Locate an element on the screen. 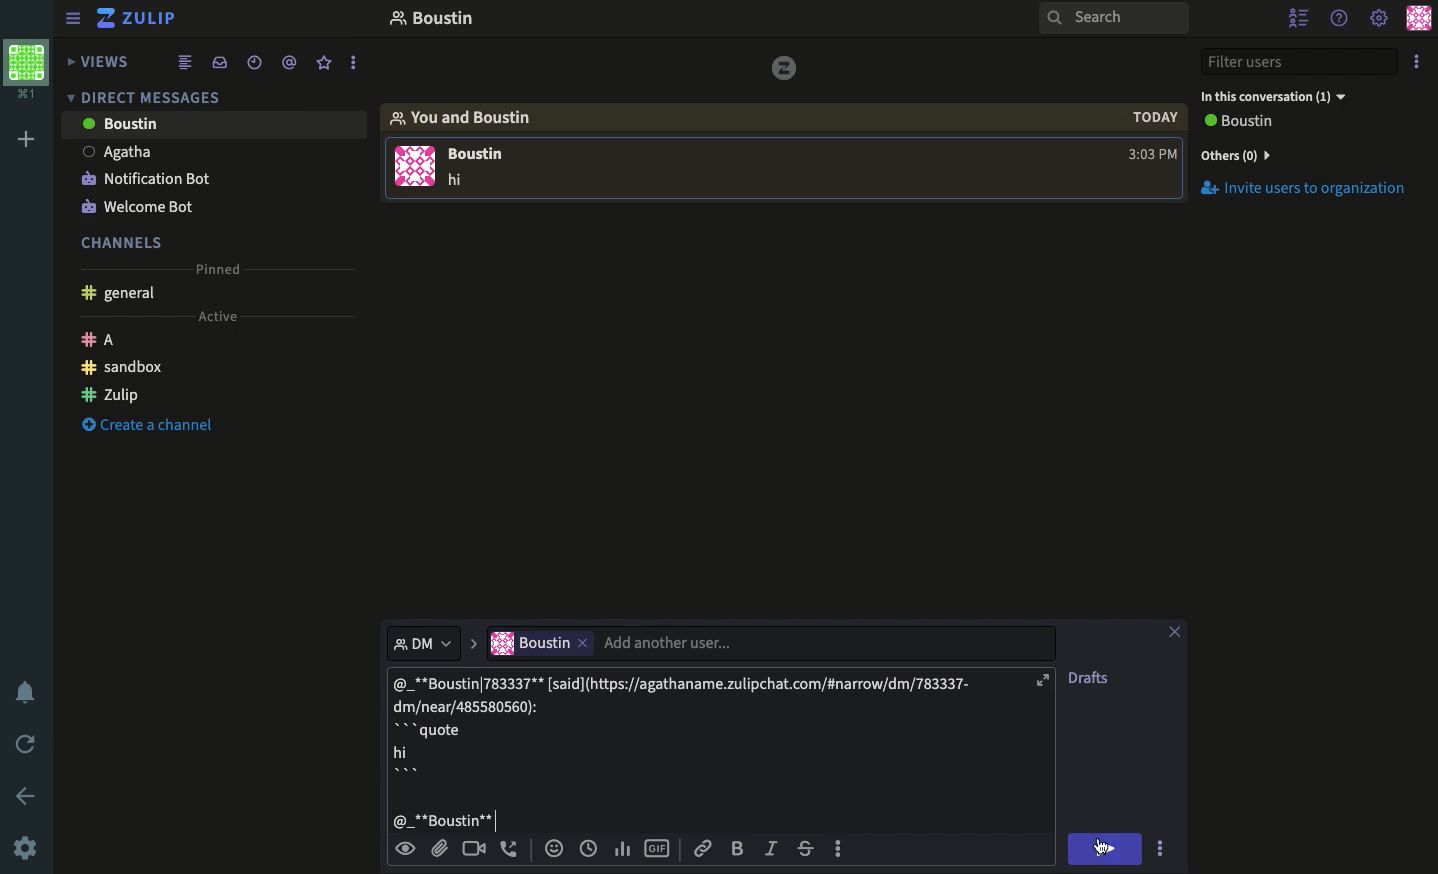  Phone call is located at coordinates (514, 849).